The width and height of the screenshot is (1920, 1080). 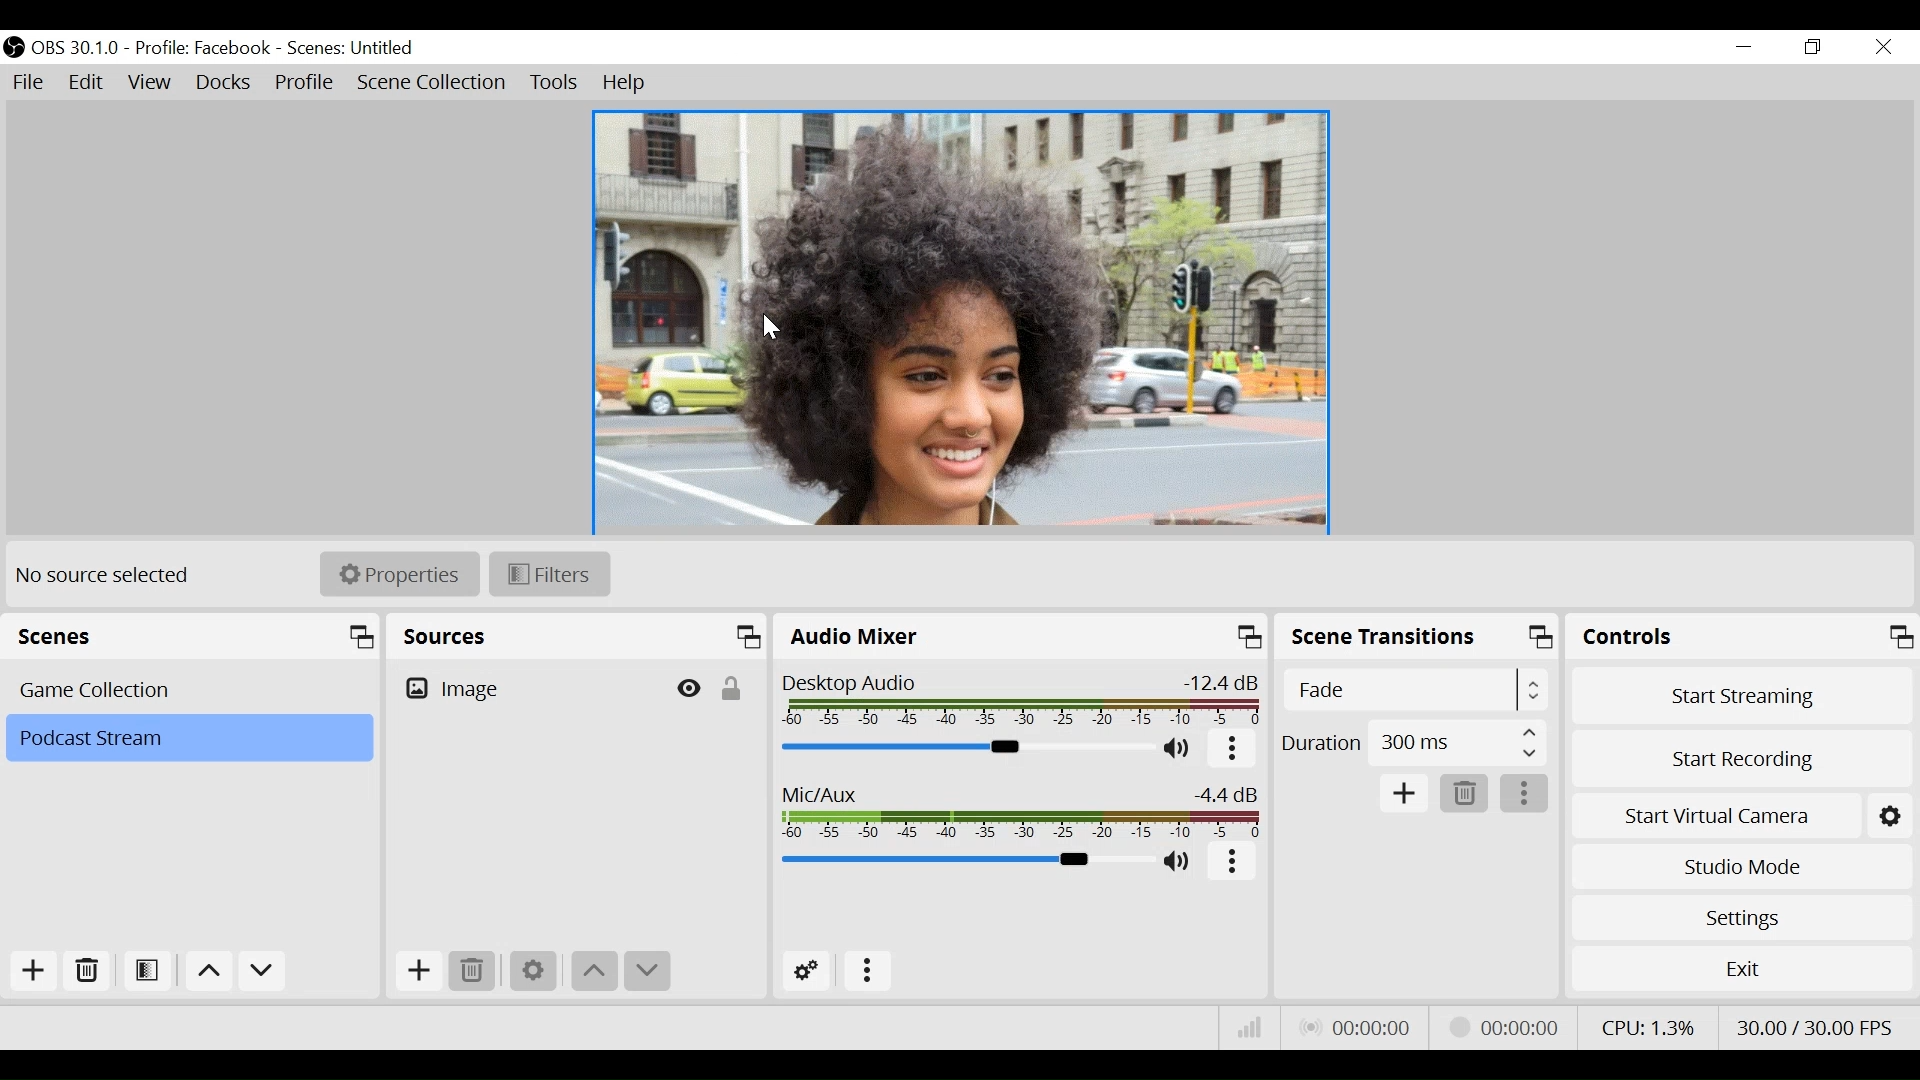 I want to click on Advanced Audio Settings, so click(x=808, y=974).